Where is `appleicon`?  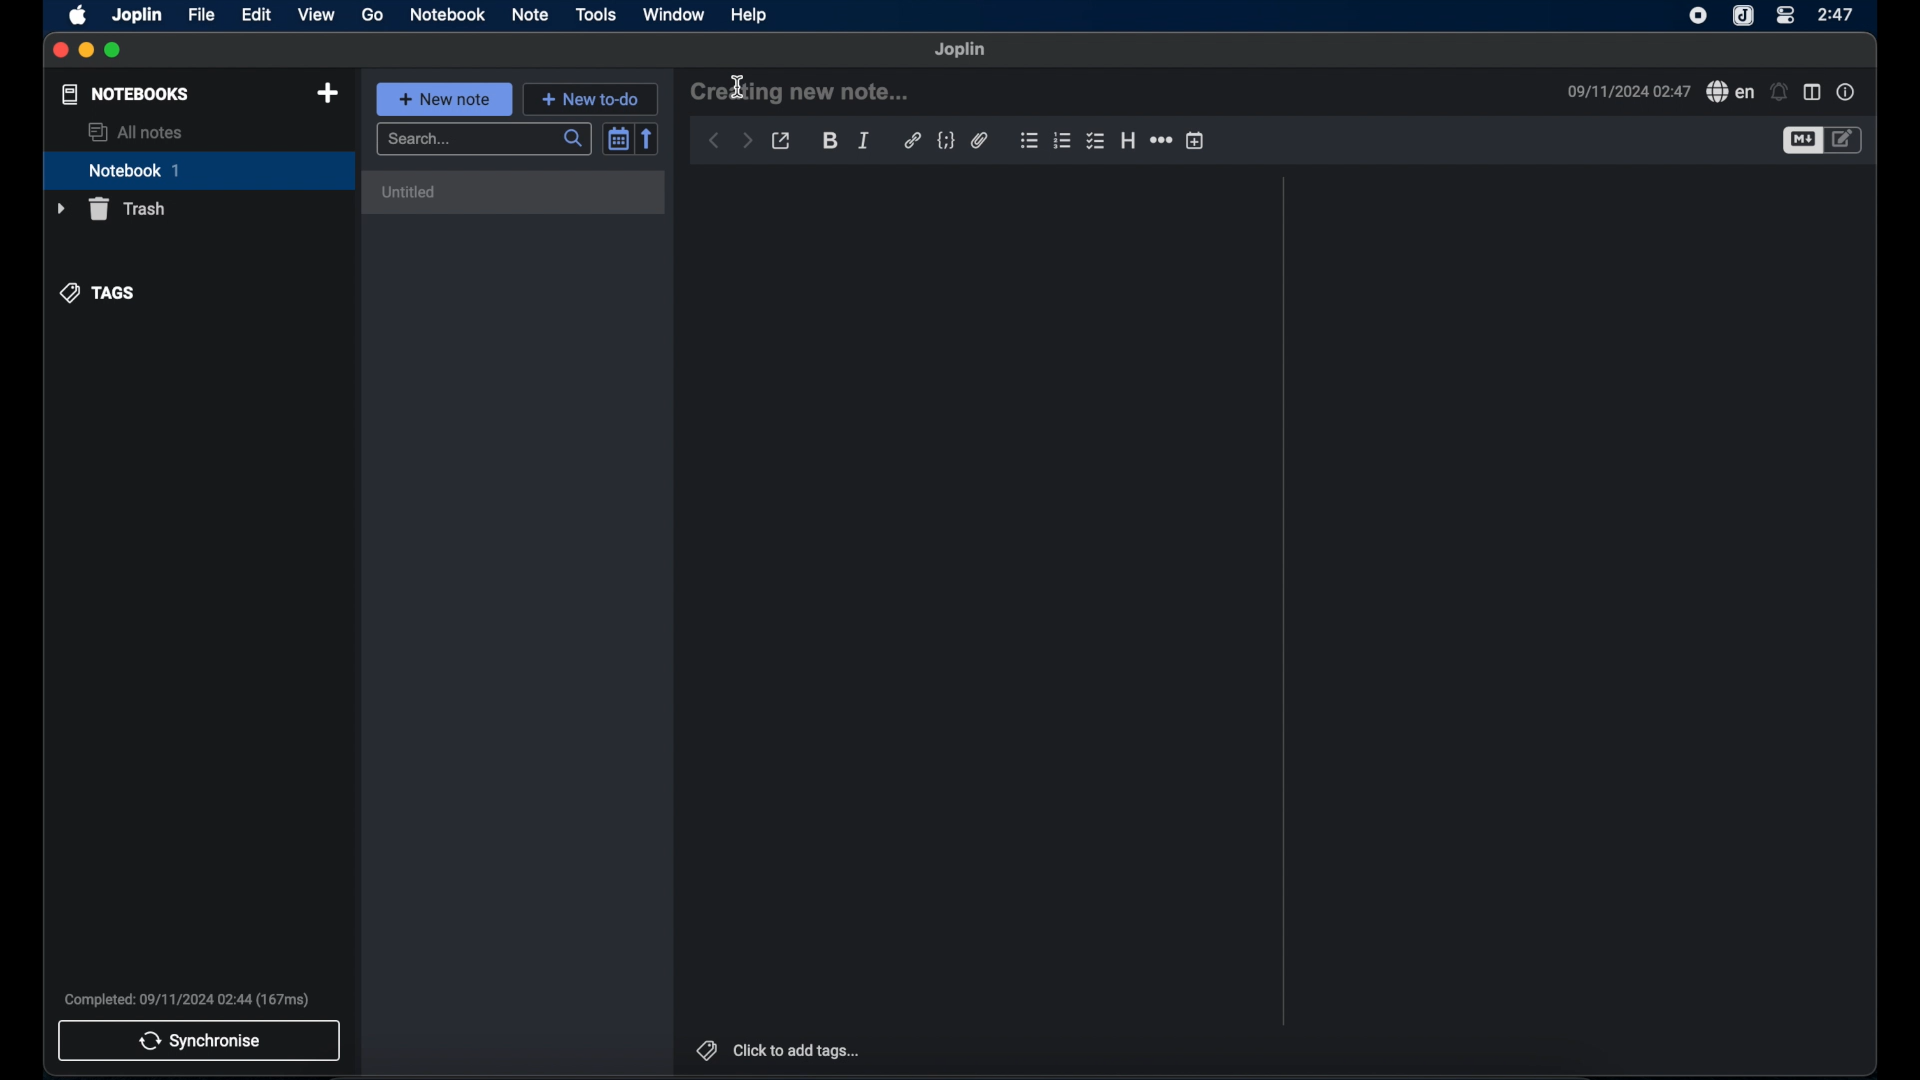
appleicon is located at coordinates (77, 16).